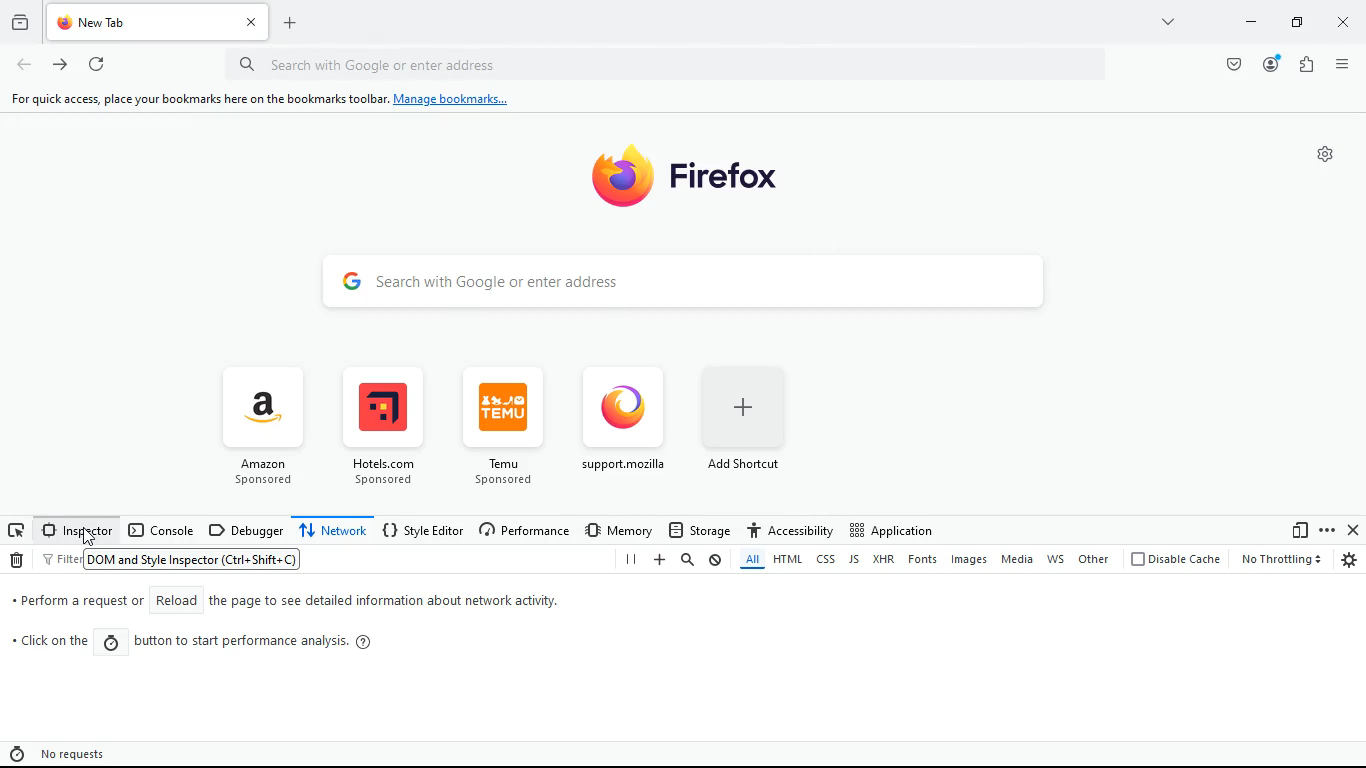 The height and width of the screenshot is (768, 1366). Describe the element at coordinates (195, 561) in the screenshot. I see `{ DOM and Style Inspector (Ctrl+ Shift+C)|` at that location.